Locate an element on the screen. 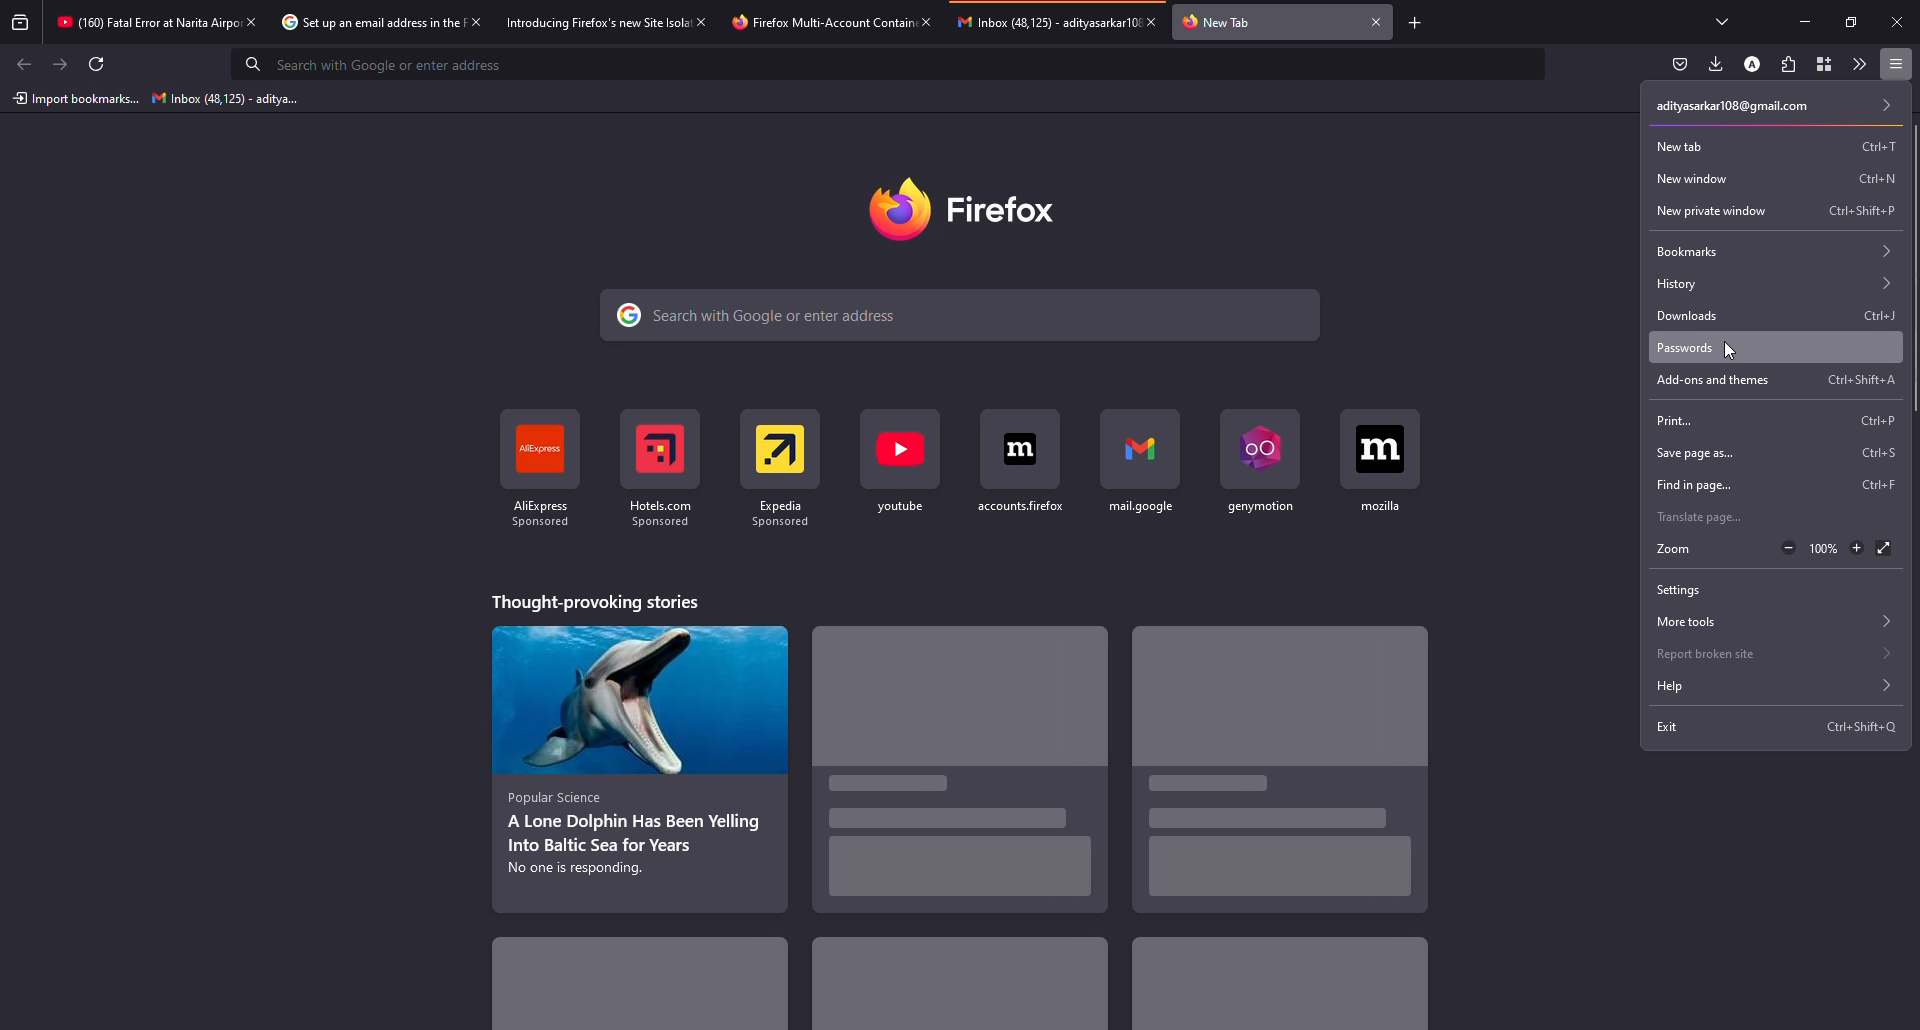 The image size is (1920, 1030). translate is located at coordinates (1702, 516).